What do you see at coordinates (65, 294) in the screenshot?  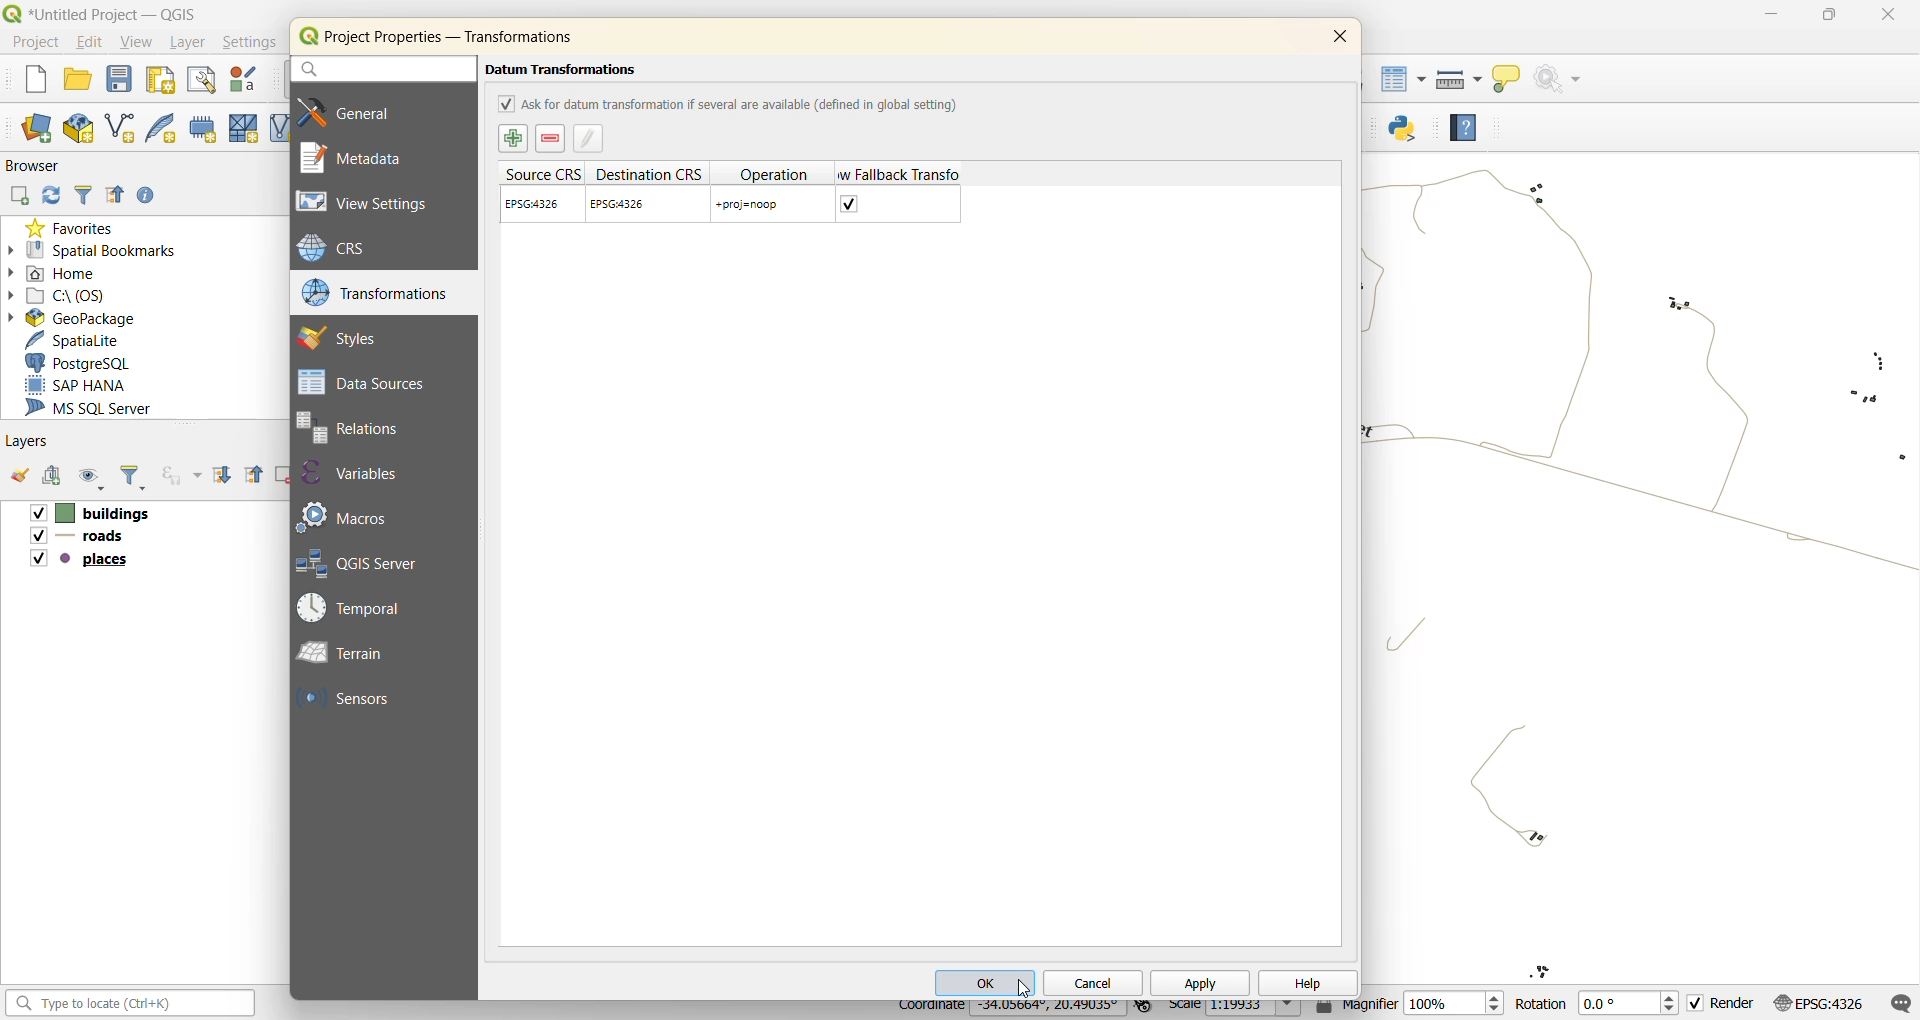 I see `c\:os` at bounding box center [65, 294].